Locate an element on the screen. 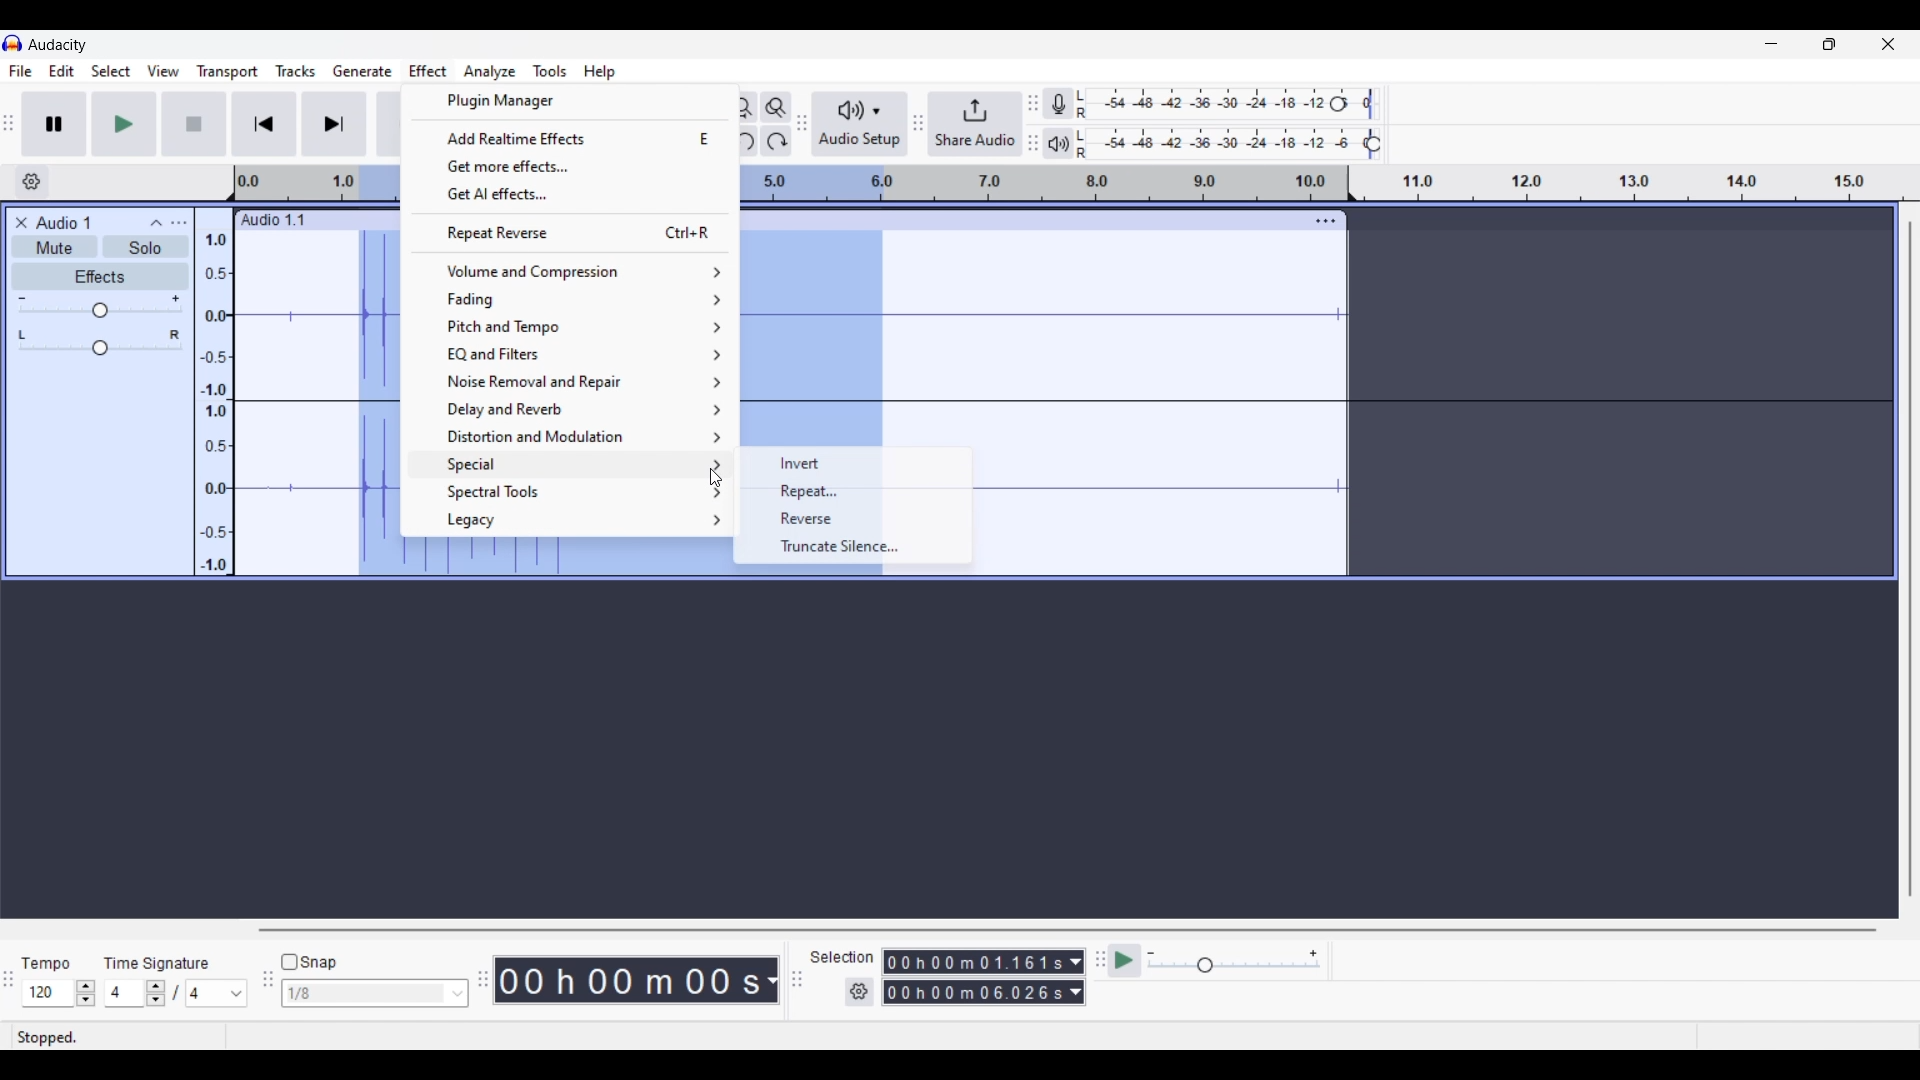 The width and height of the screenshot is (1920, 1080). Repeat is located at coordinates (855, 491).